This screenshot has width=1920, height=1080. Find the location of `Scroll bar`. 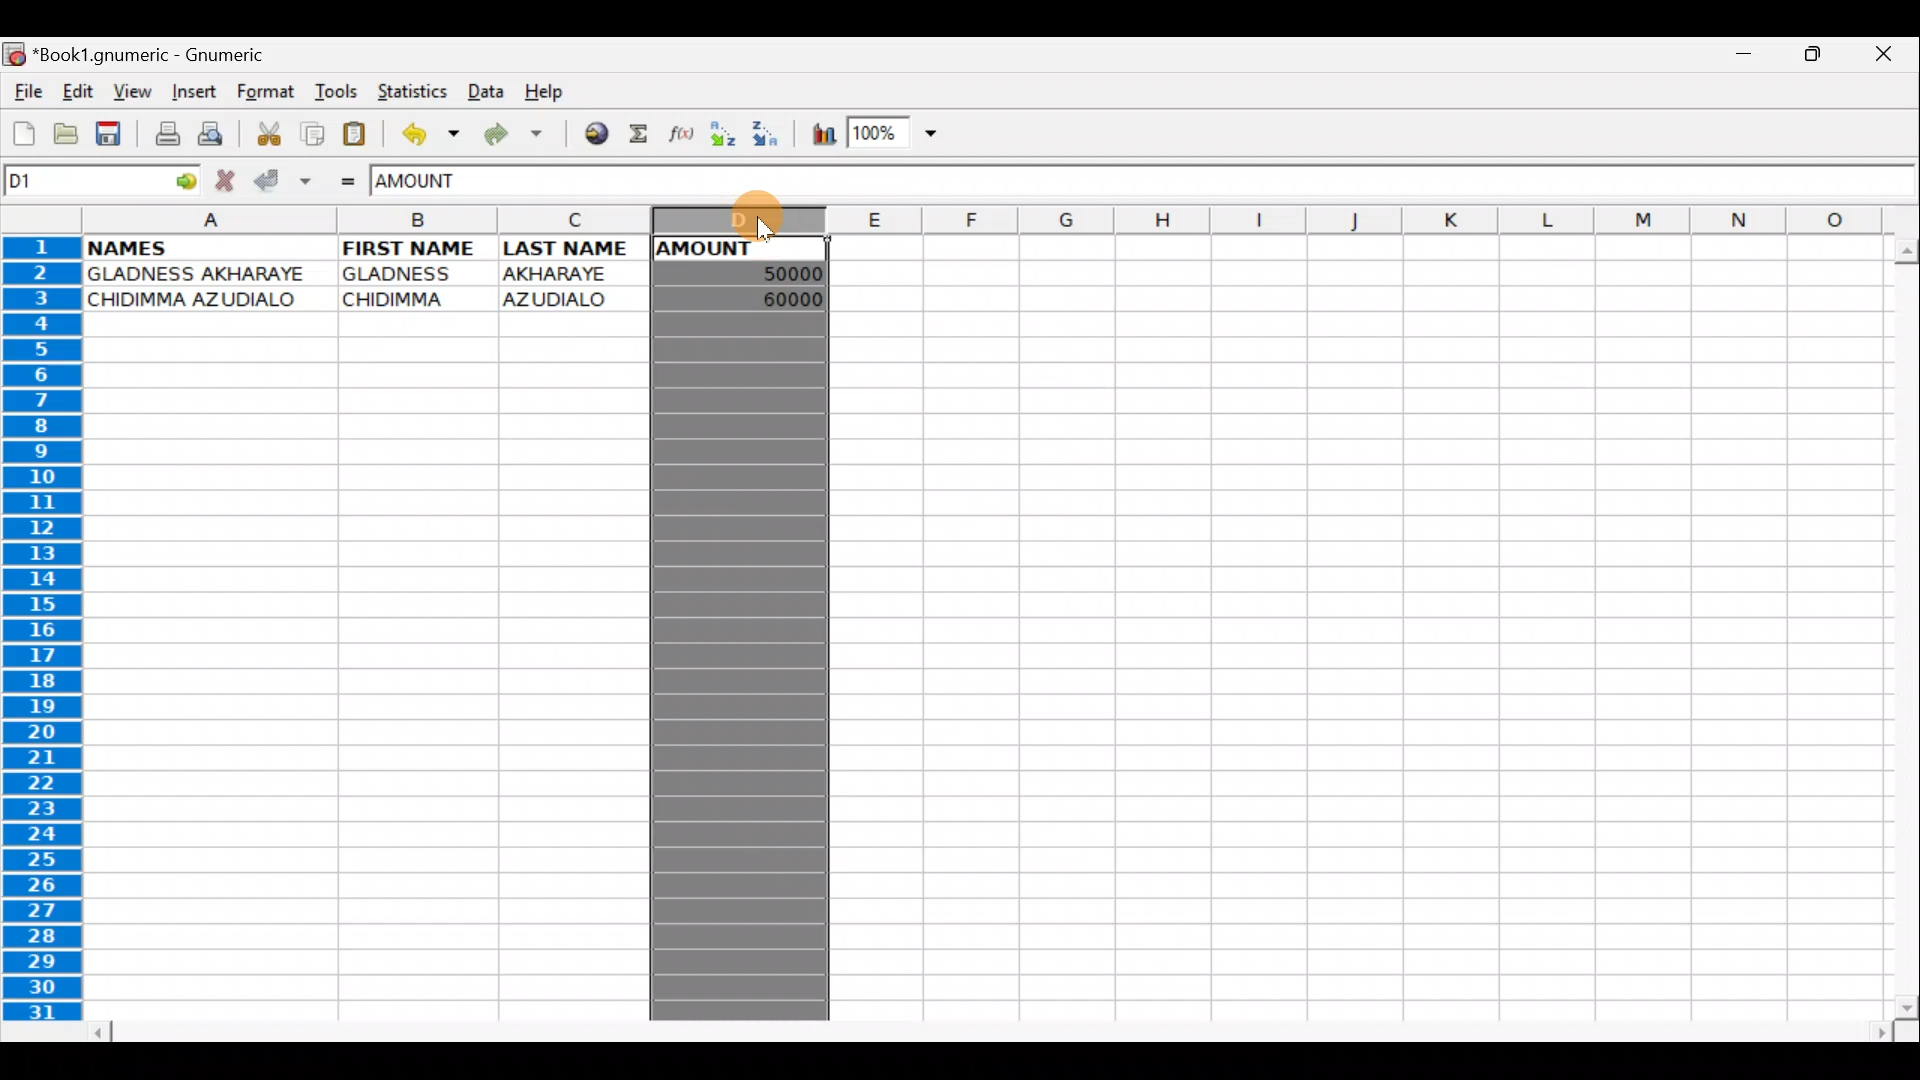

Scroll bar is located at coordinates (983, 1028).